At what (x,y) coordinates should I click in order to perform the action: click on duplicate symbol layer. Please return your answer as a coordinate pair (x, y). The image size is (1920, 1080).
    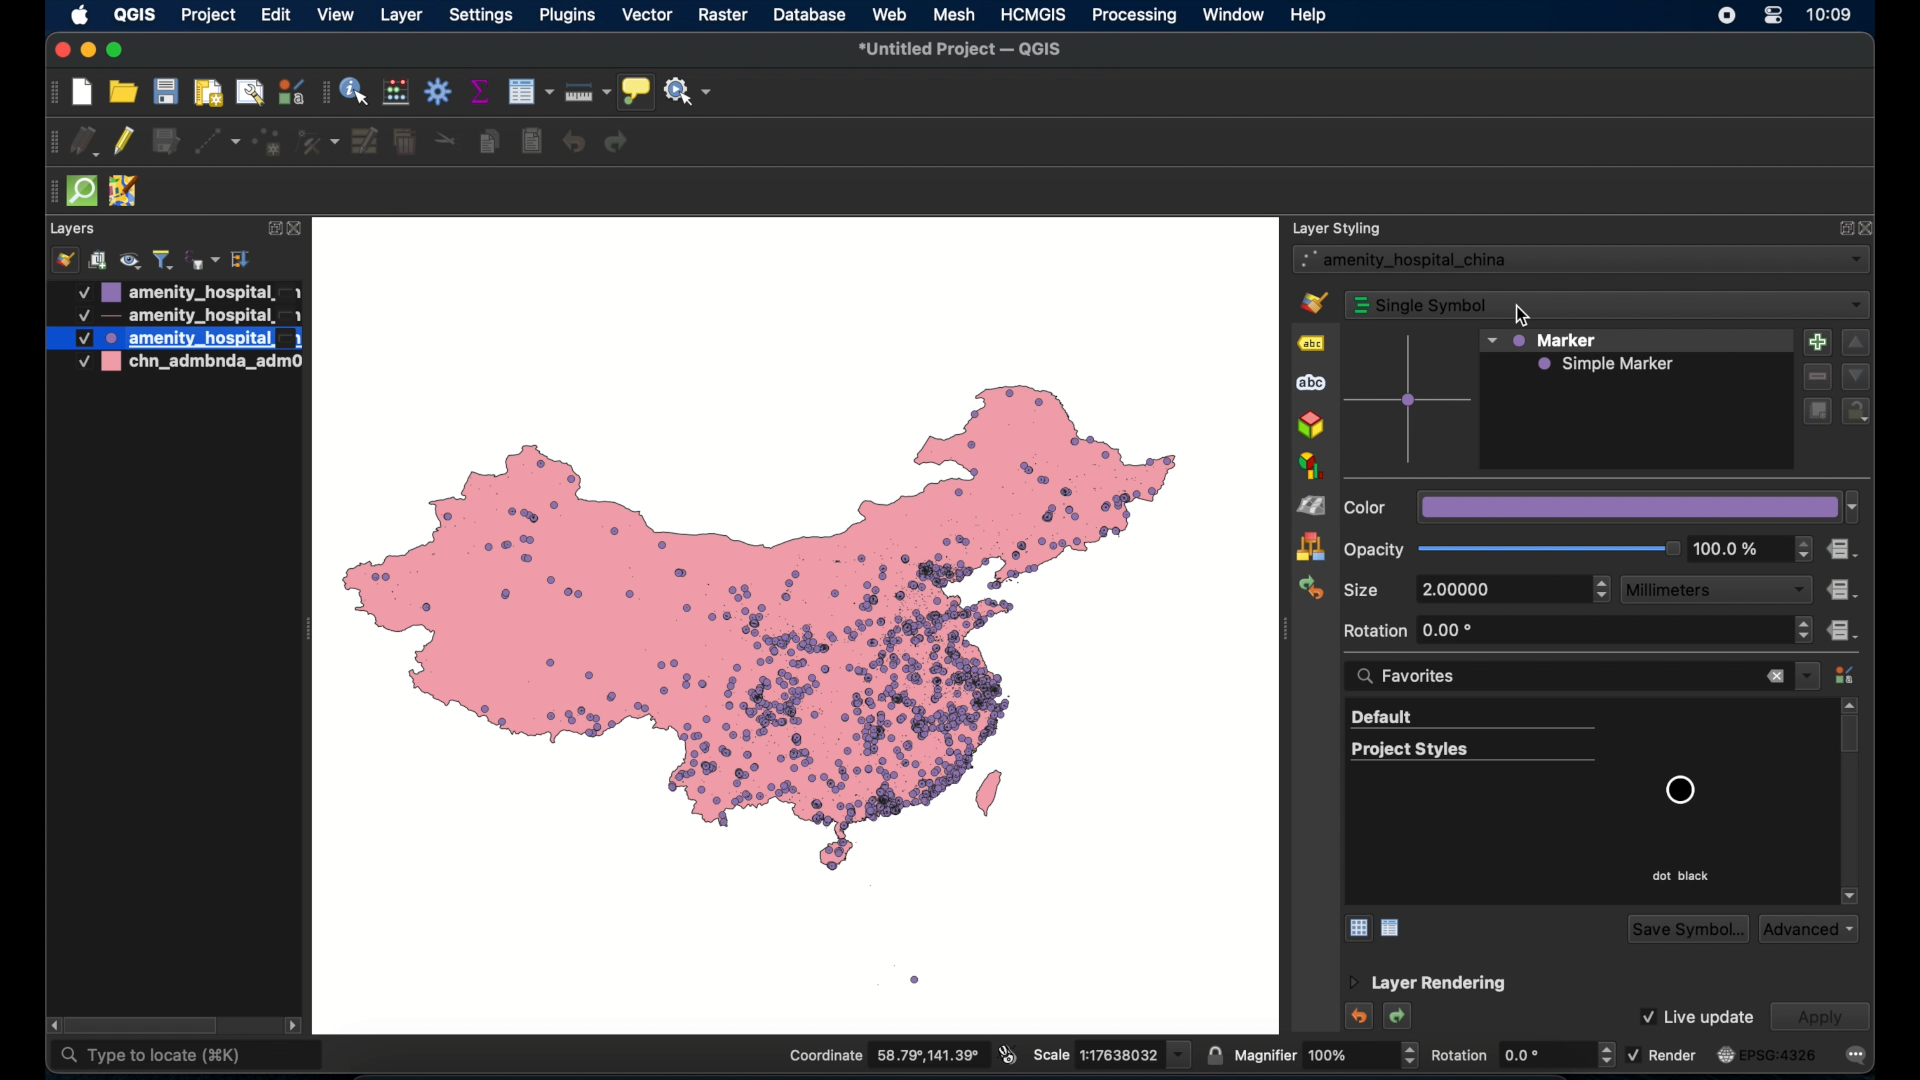
    Looking at the image, I should click on (1817, 412).